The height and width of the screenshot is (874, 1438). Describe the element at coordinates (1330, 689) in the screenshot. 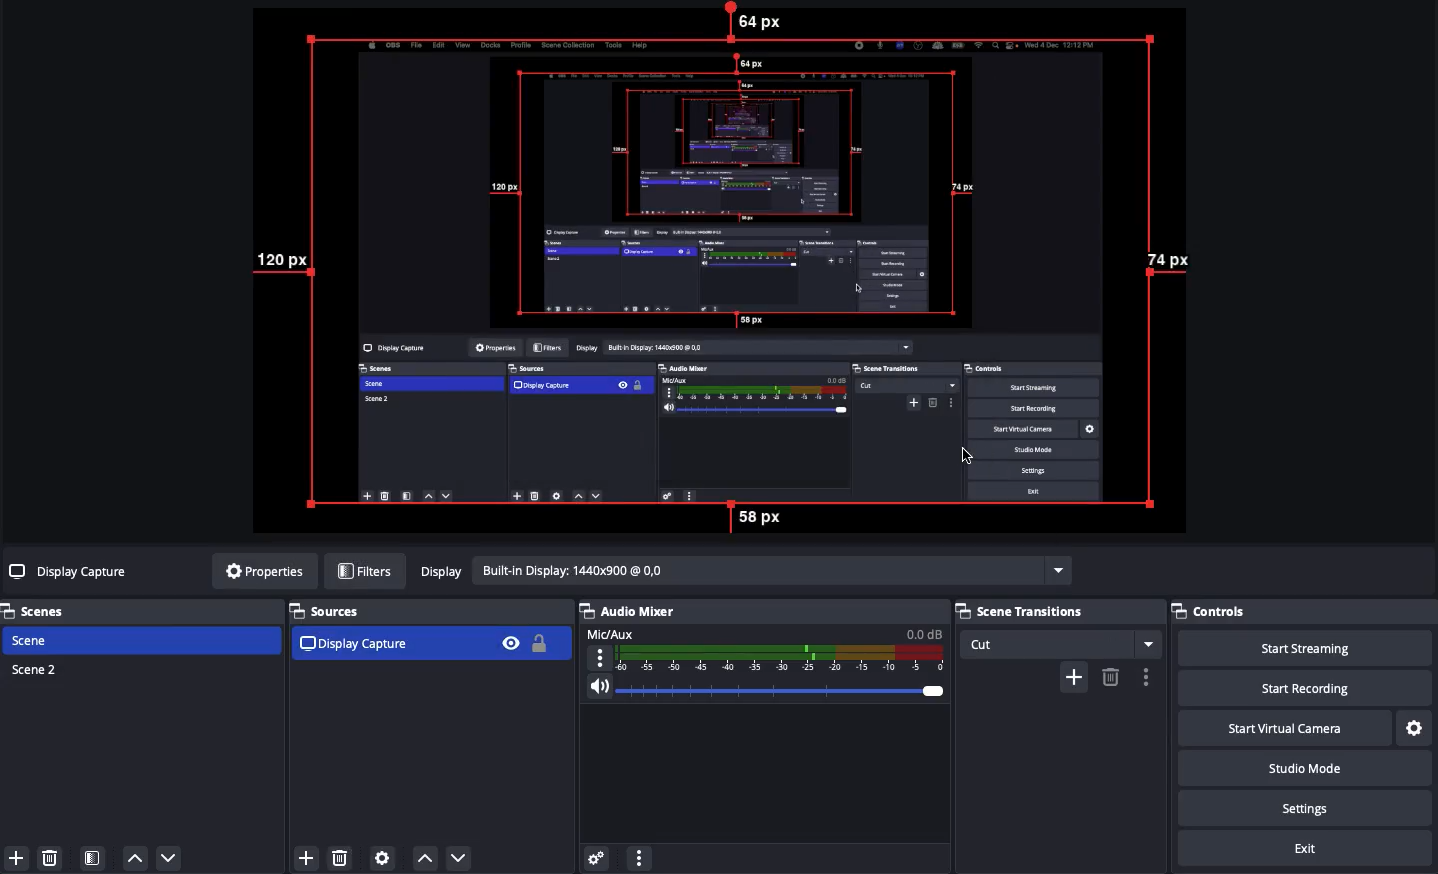

I see `Start recording` at that location.